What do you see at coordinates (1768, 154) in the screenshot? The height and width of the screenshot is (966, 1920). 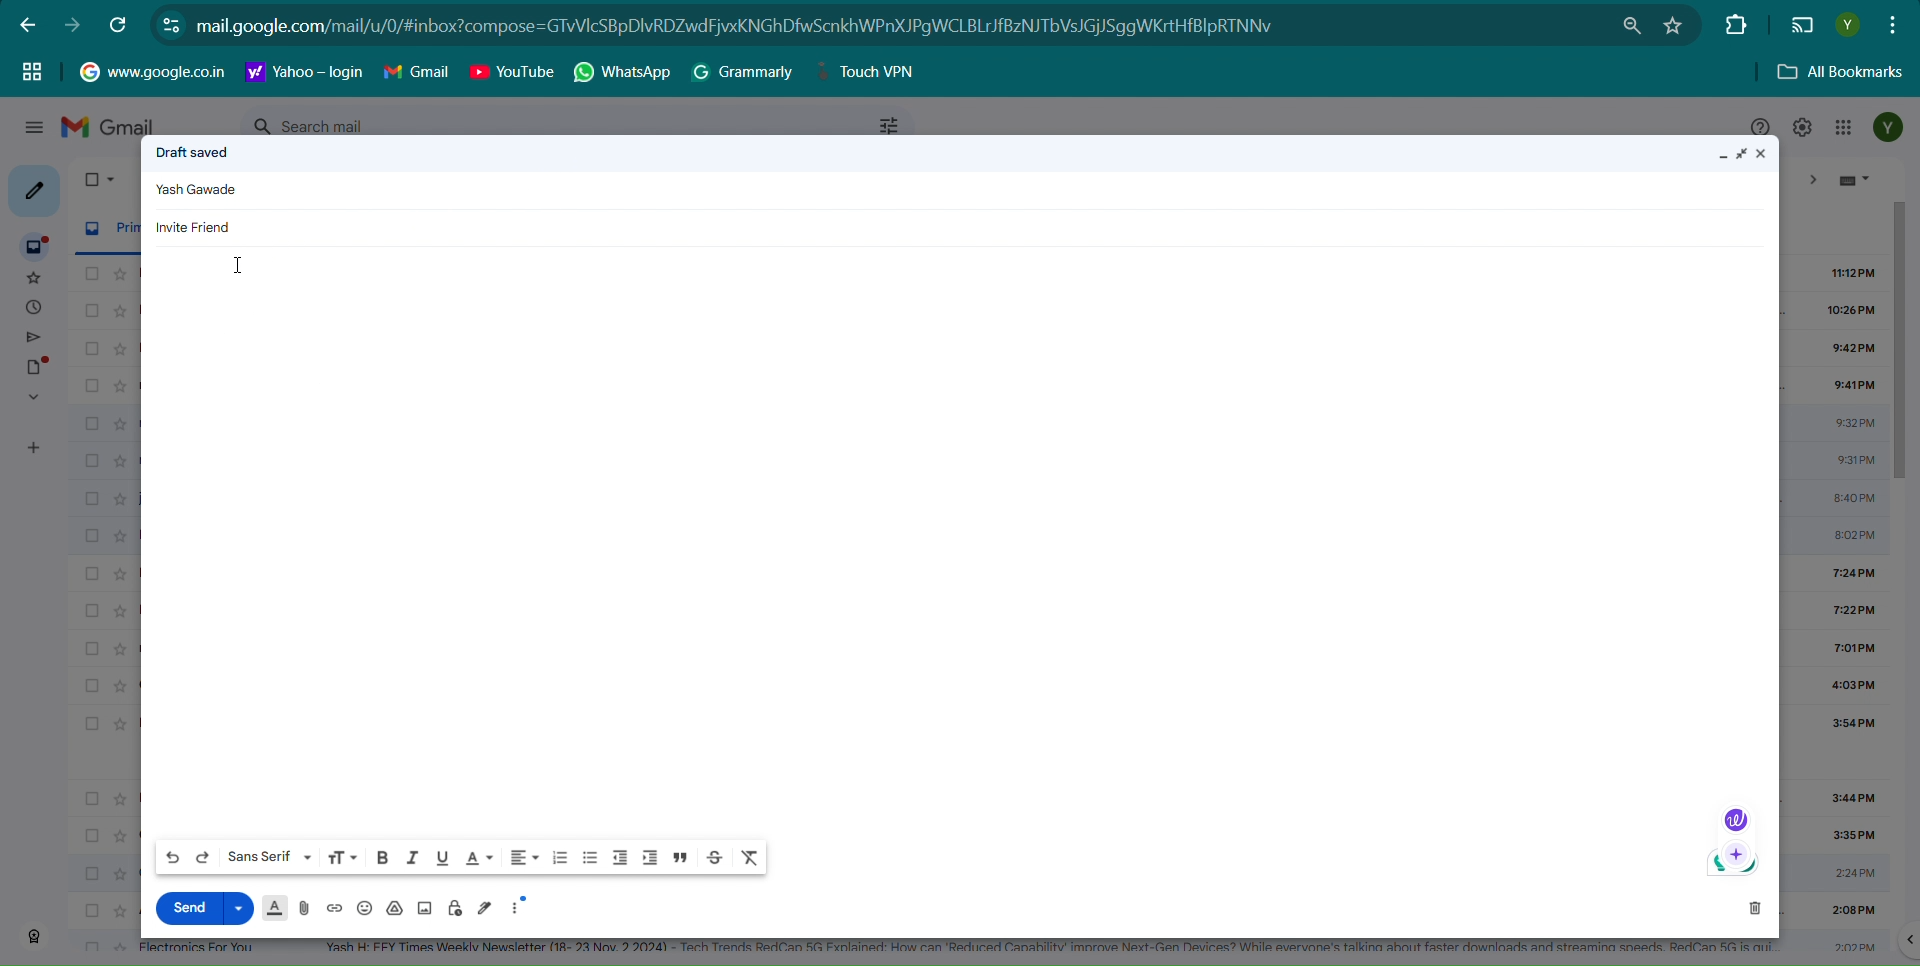 I see `Close` at bounding box center [1768, 154].